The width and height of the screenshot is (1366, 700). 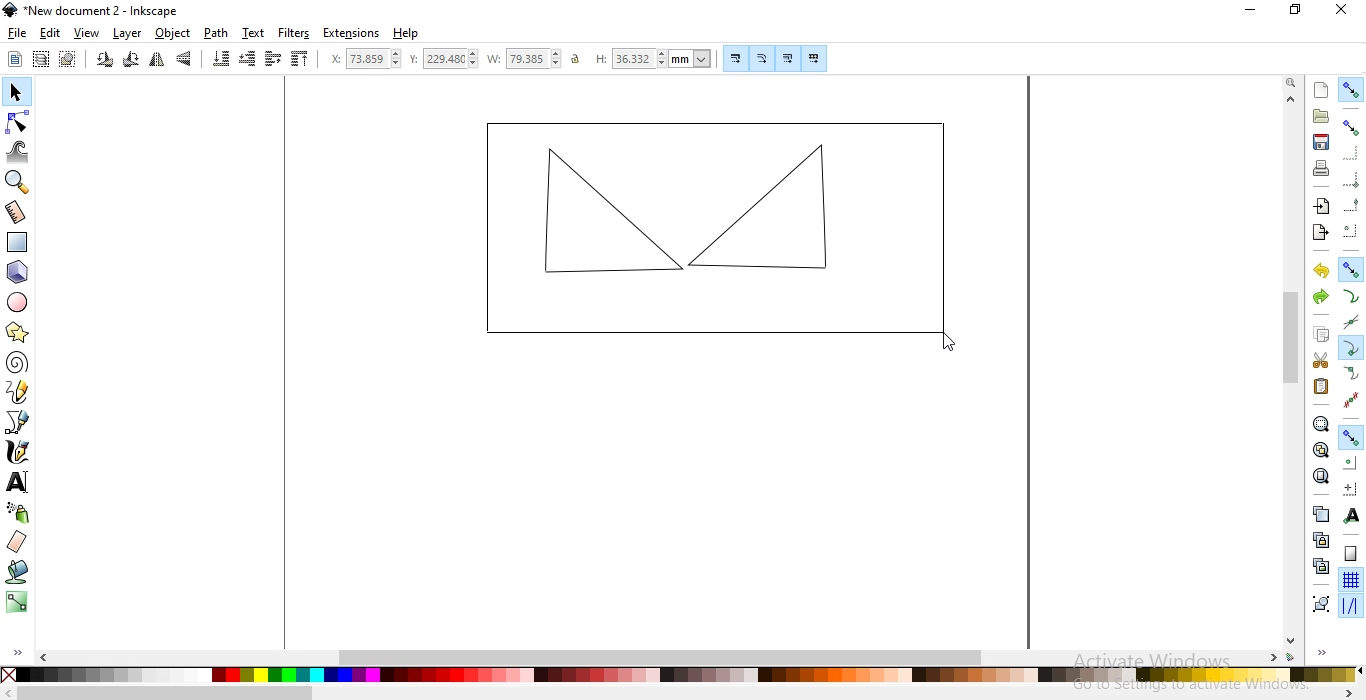 What do you see at coordinates (524, 58) in the screenshot?
I see `width of selection` at bounding box center [524, 58].